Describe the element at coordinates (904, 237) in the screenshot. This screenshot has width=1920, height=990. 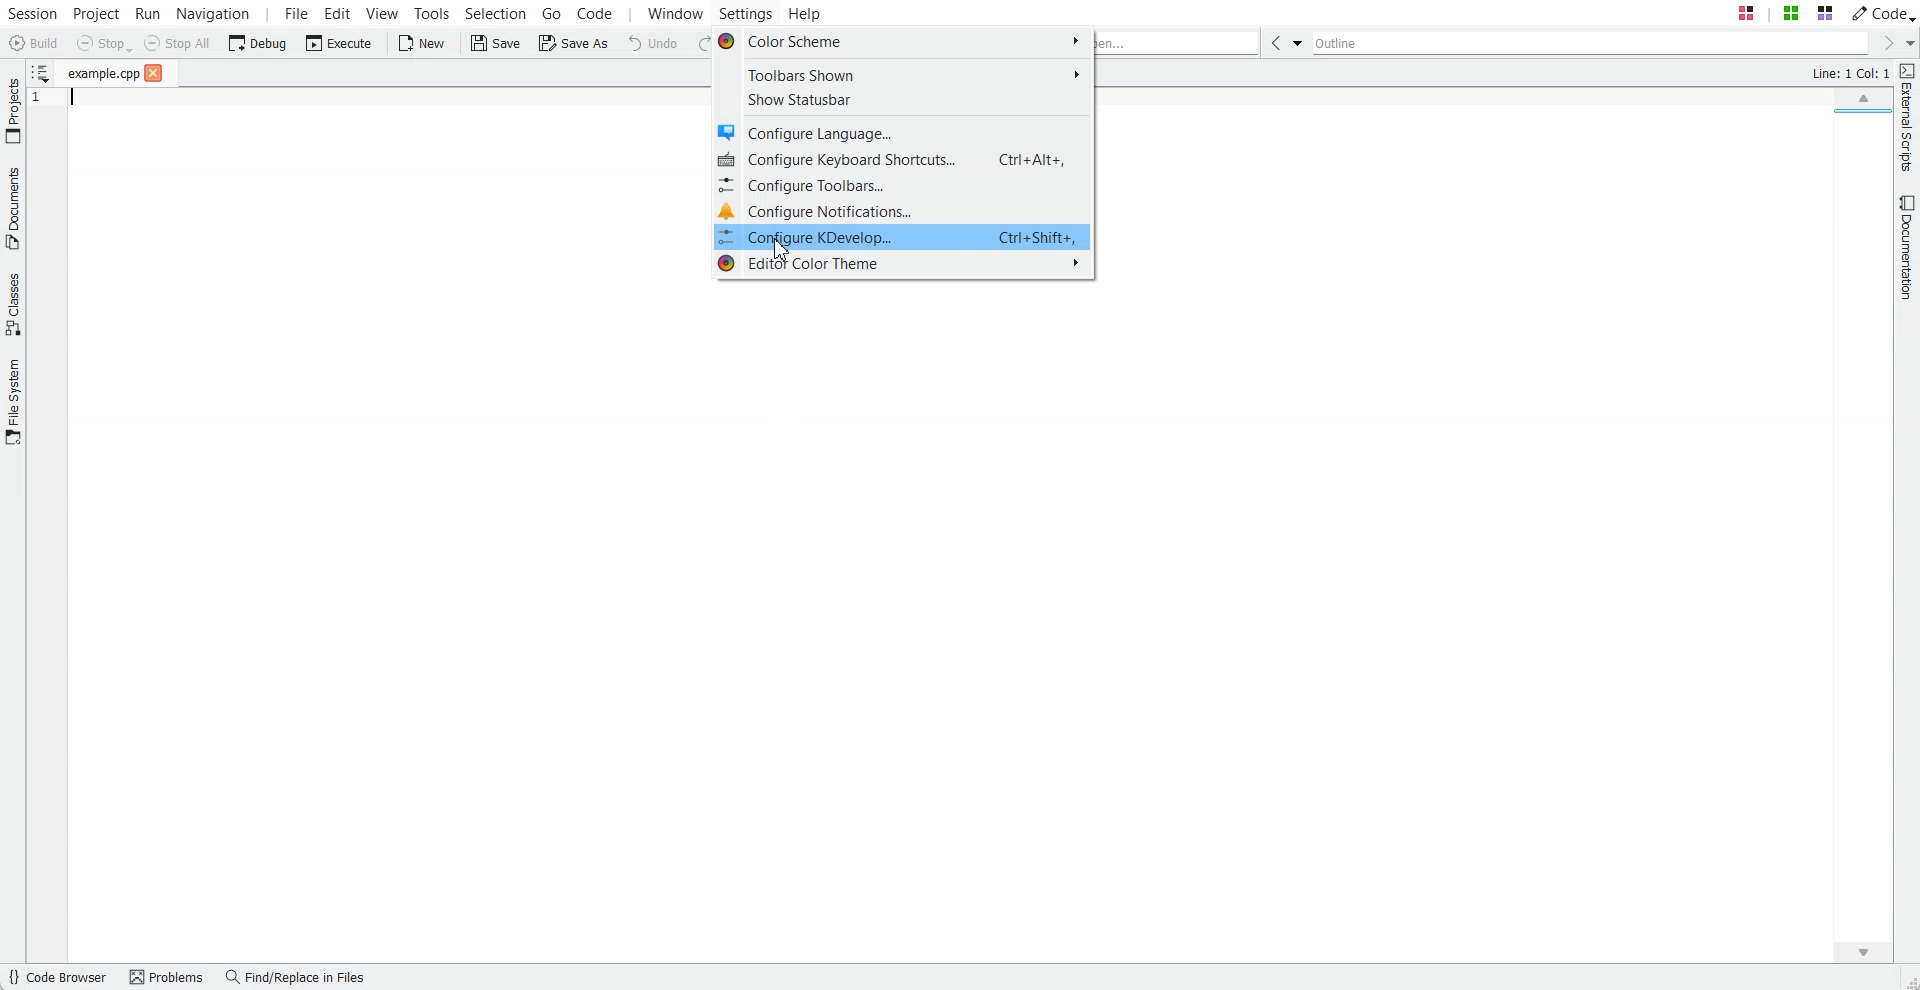
I see `Configure Kdevelop` at that location.